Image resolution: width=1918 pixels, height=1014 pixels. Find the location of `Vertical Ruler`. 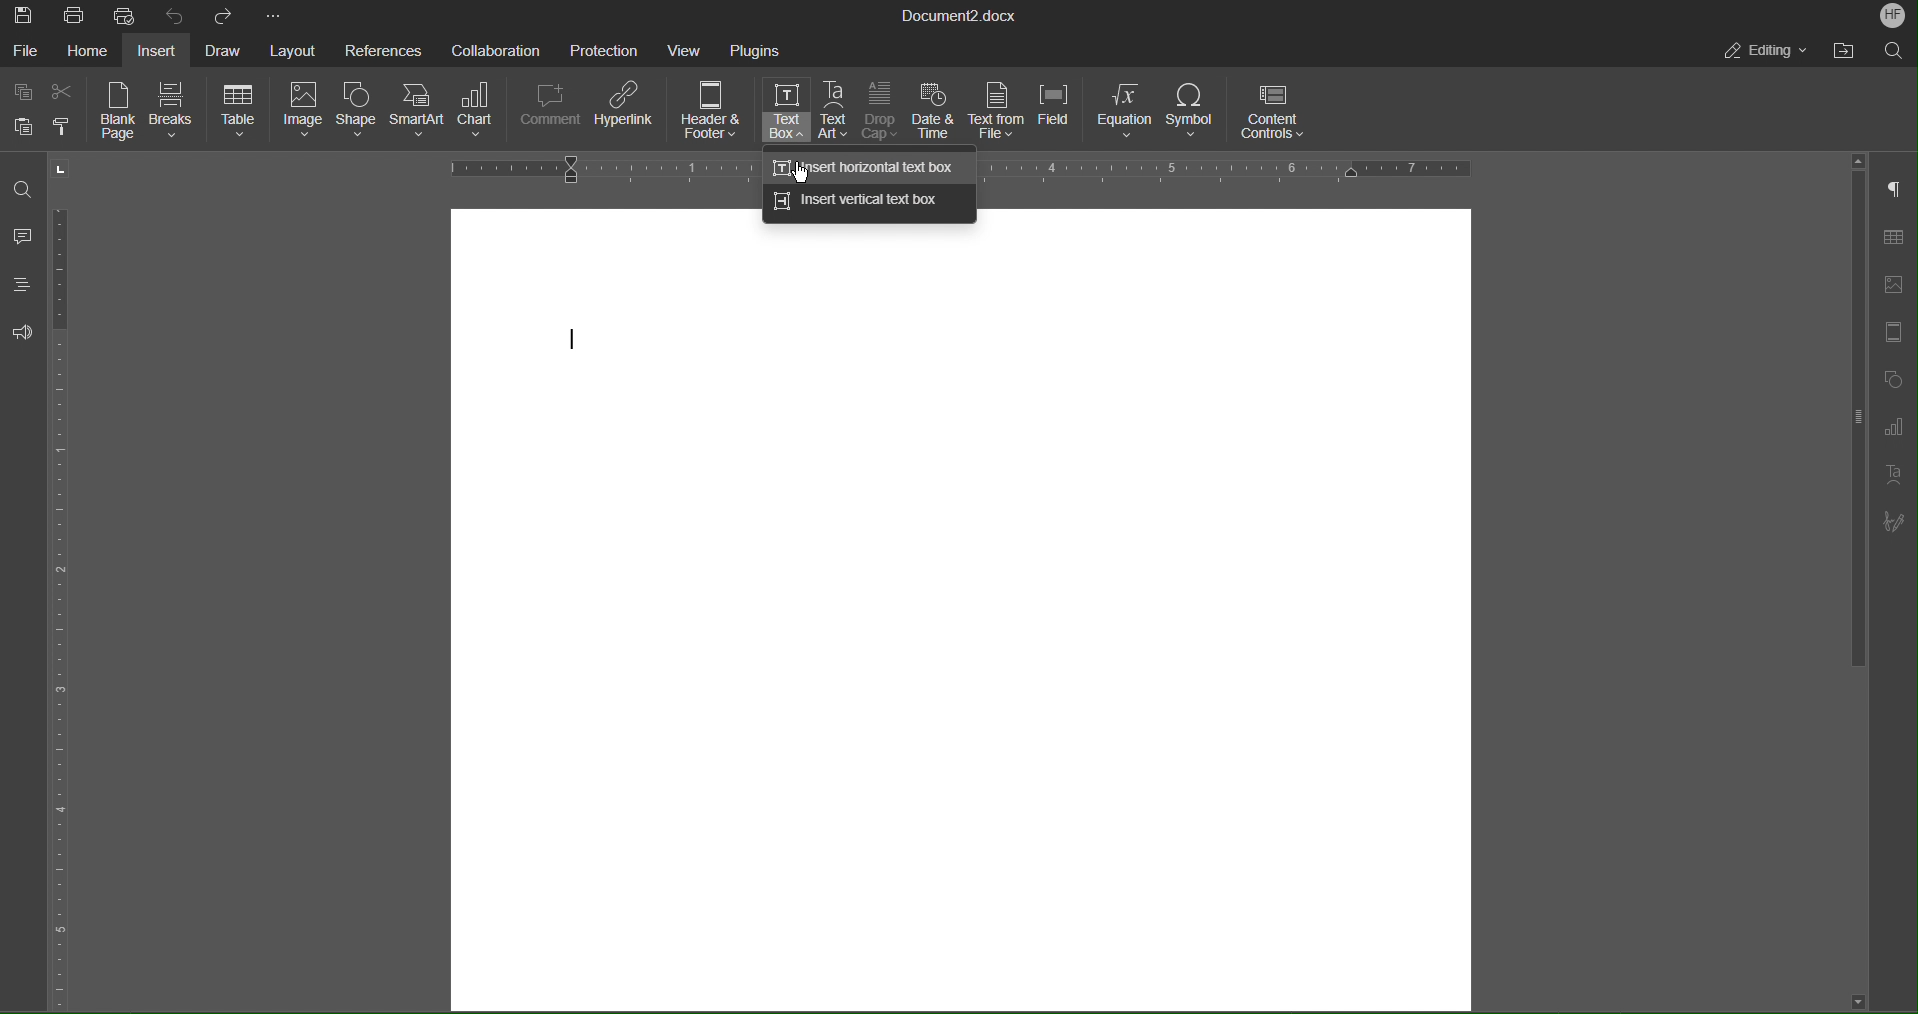

Vertical Ruler is located at coordinates (63, 601).